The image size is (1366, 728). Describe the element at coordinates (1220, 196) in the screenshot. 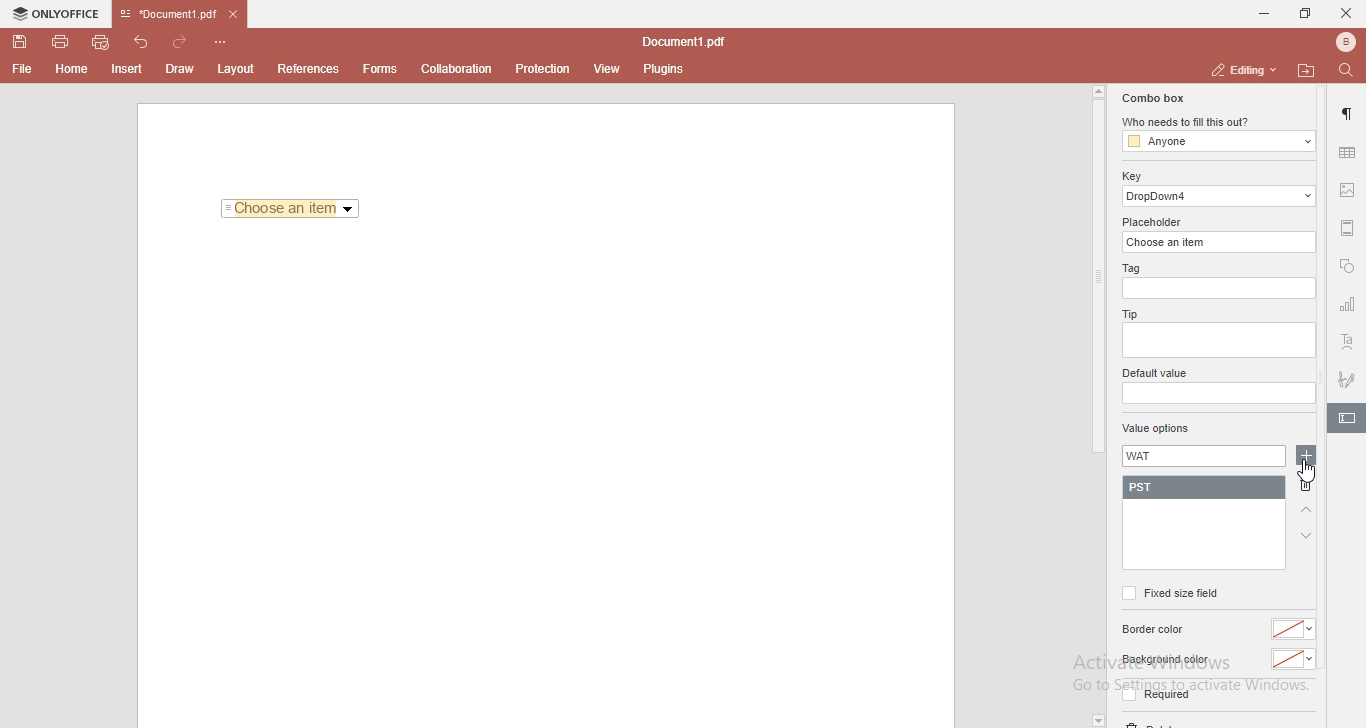

I see `dropdown 4` at that location.